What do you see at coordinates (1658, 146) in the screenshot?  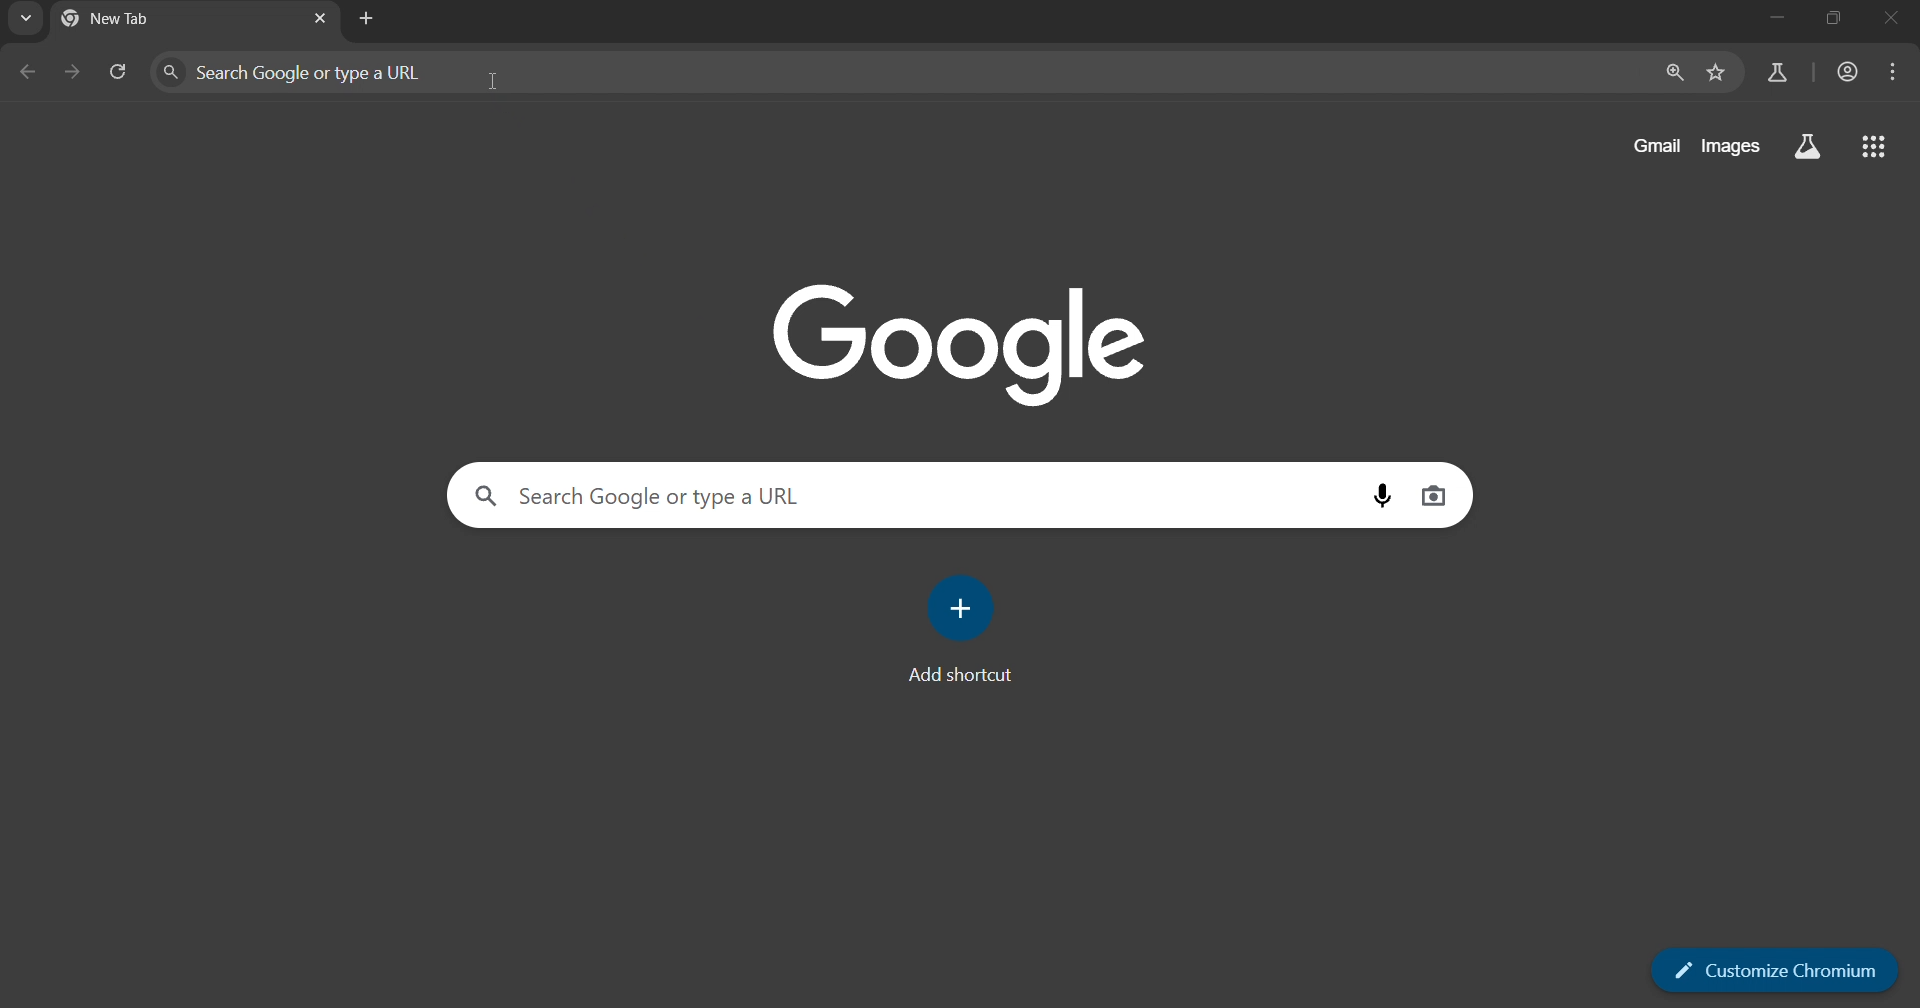 I see `gmail` at bounding box center [1658, 146].